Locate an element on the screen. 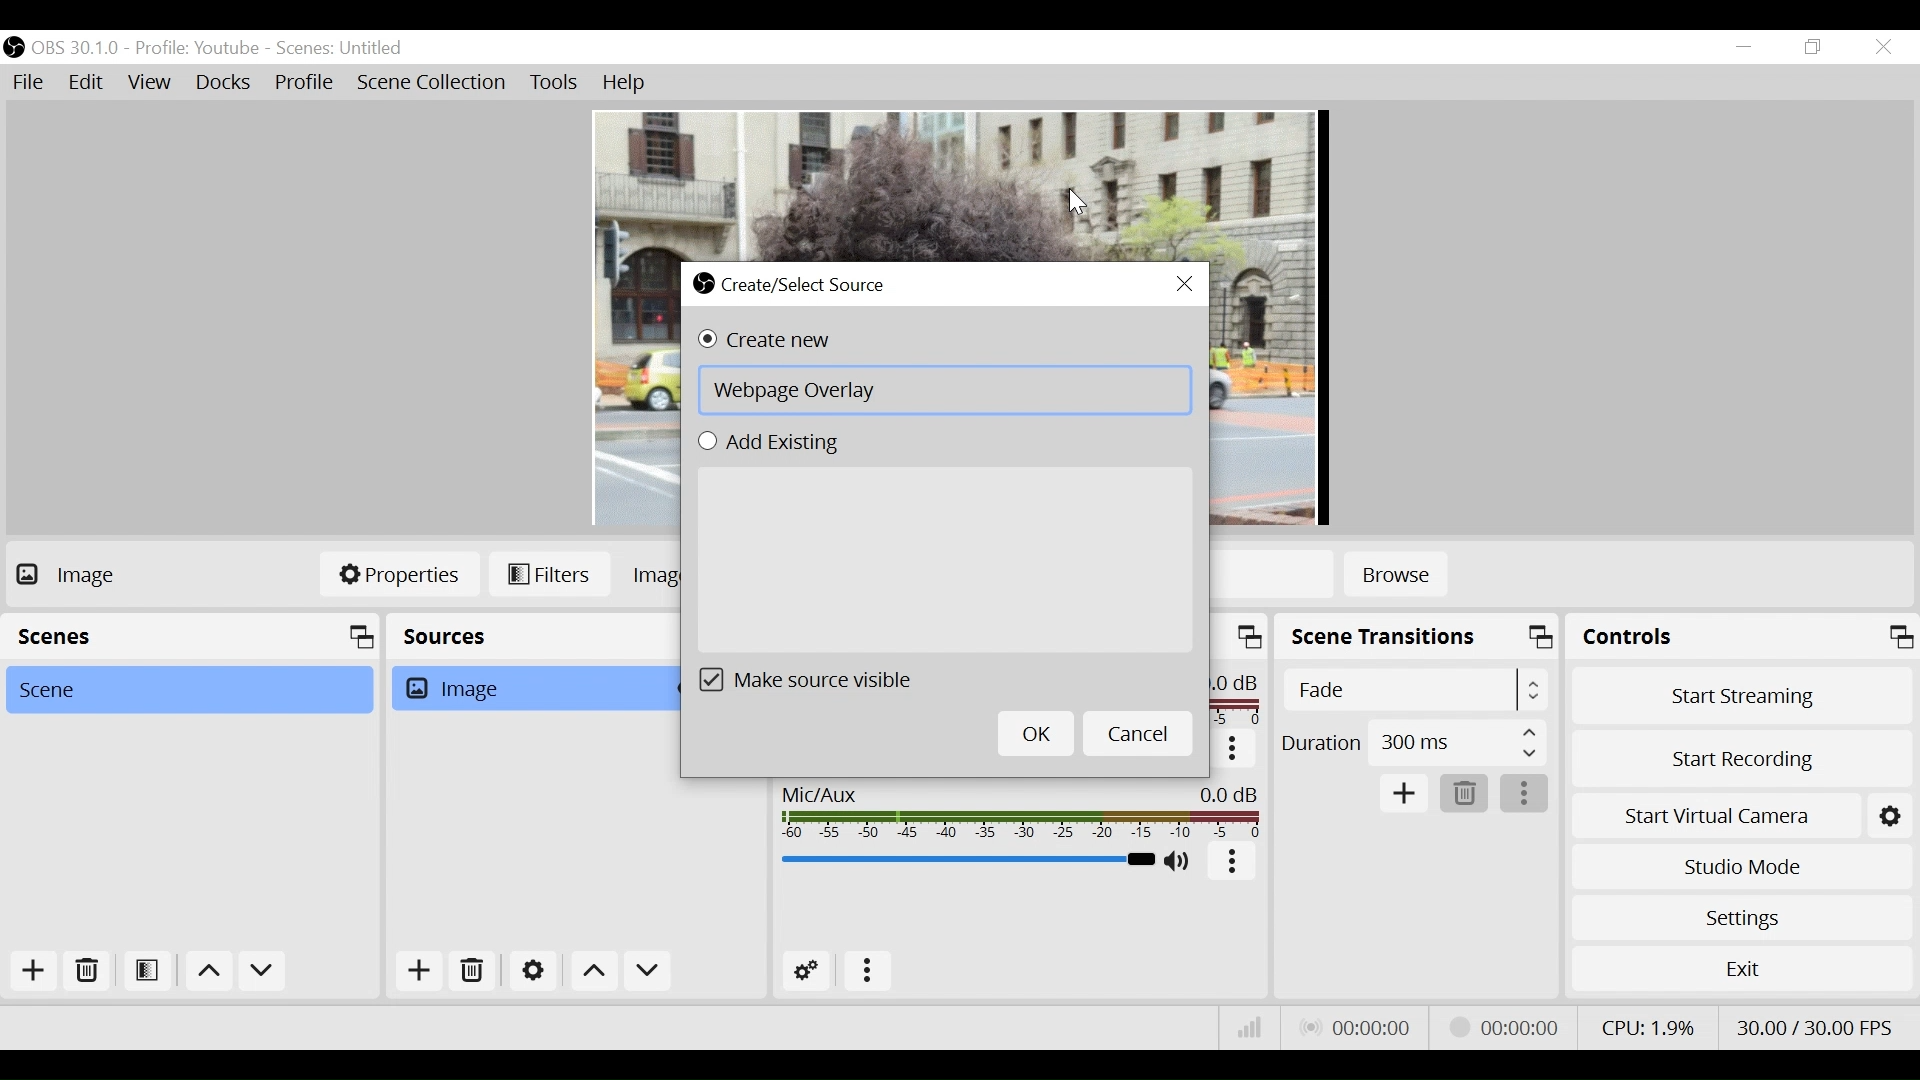 This screenshot has height=1080, width=1920. CPU Usage is located at coordinates (1654, 1027).